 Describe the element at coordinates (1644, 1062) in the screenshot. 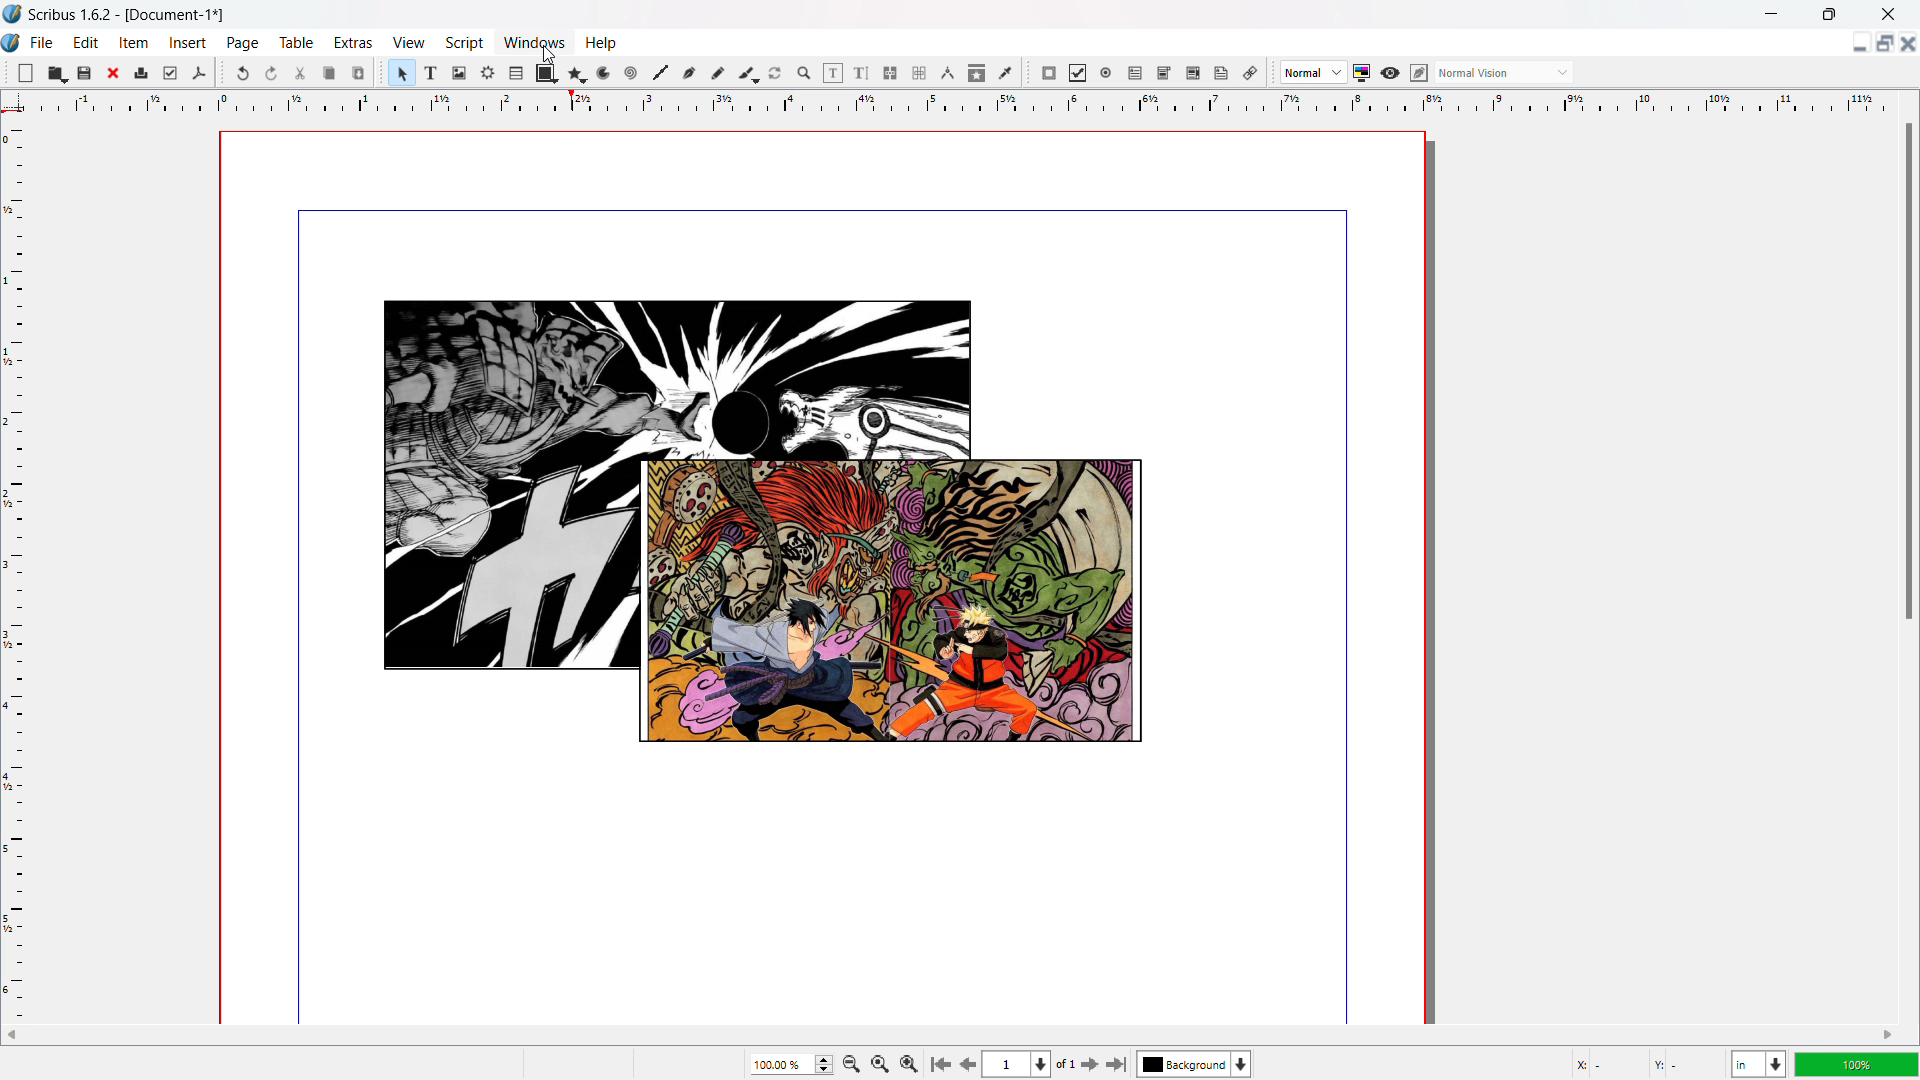

I see `cursor coordinates` at that location.